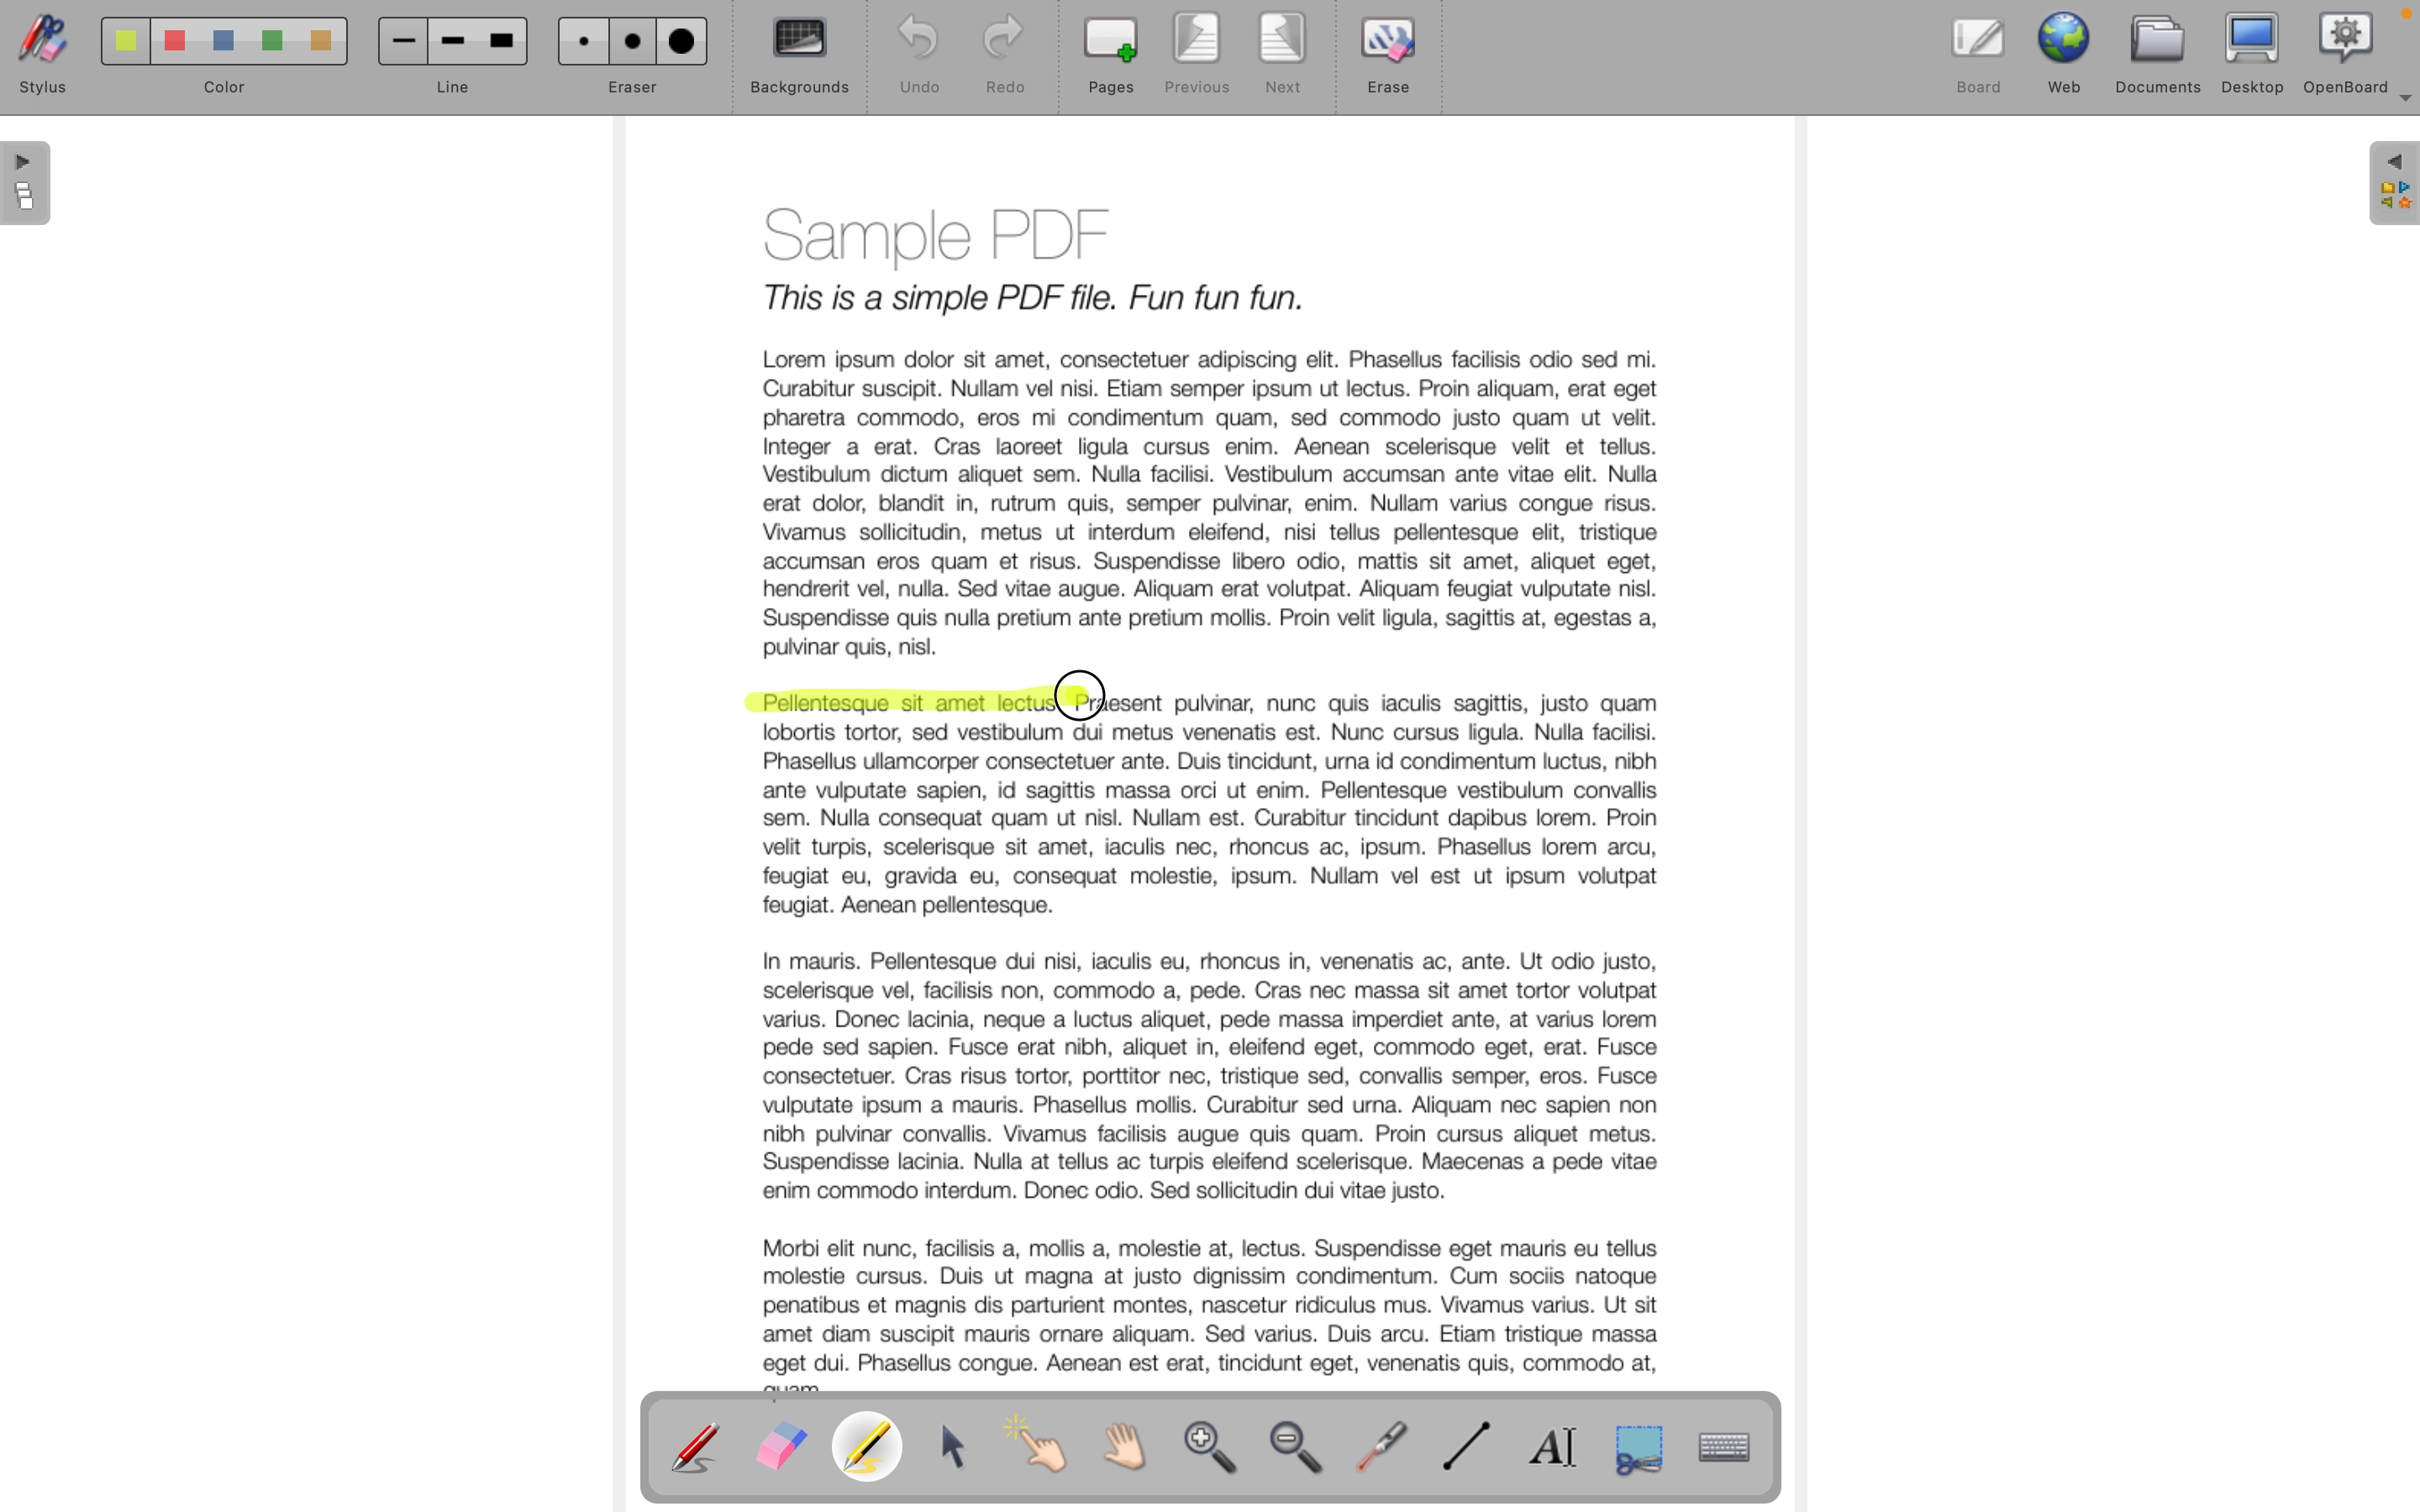 The width and height of the screenshot is (2420, 1512). I want to click on erase, so click(1393, 66).